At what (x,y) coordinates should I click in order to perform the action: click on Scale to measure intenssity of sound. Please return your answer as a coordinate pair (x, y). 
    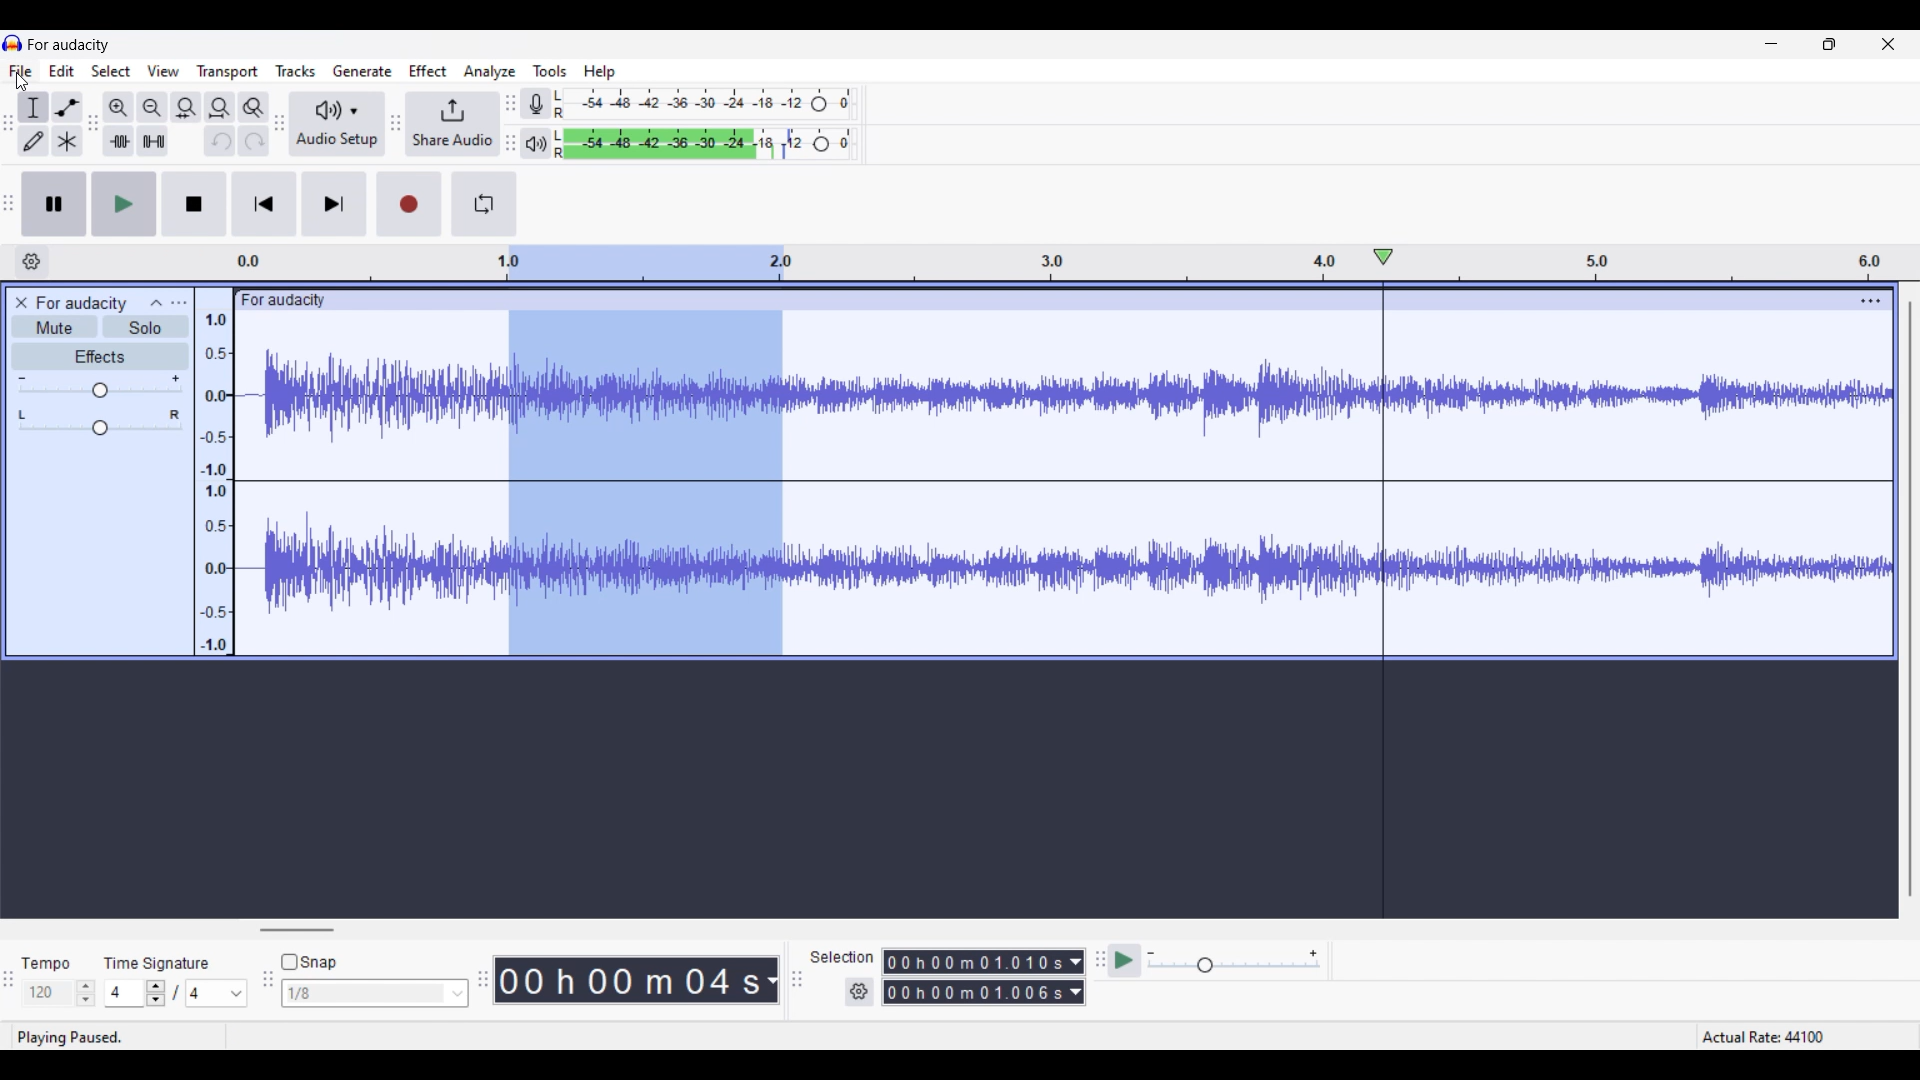
    Looking at the image, I should click on (215, 483).